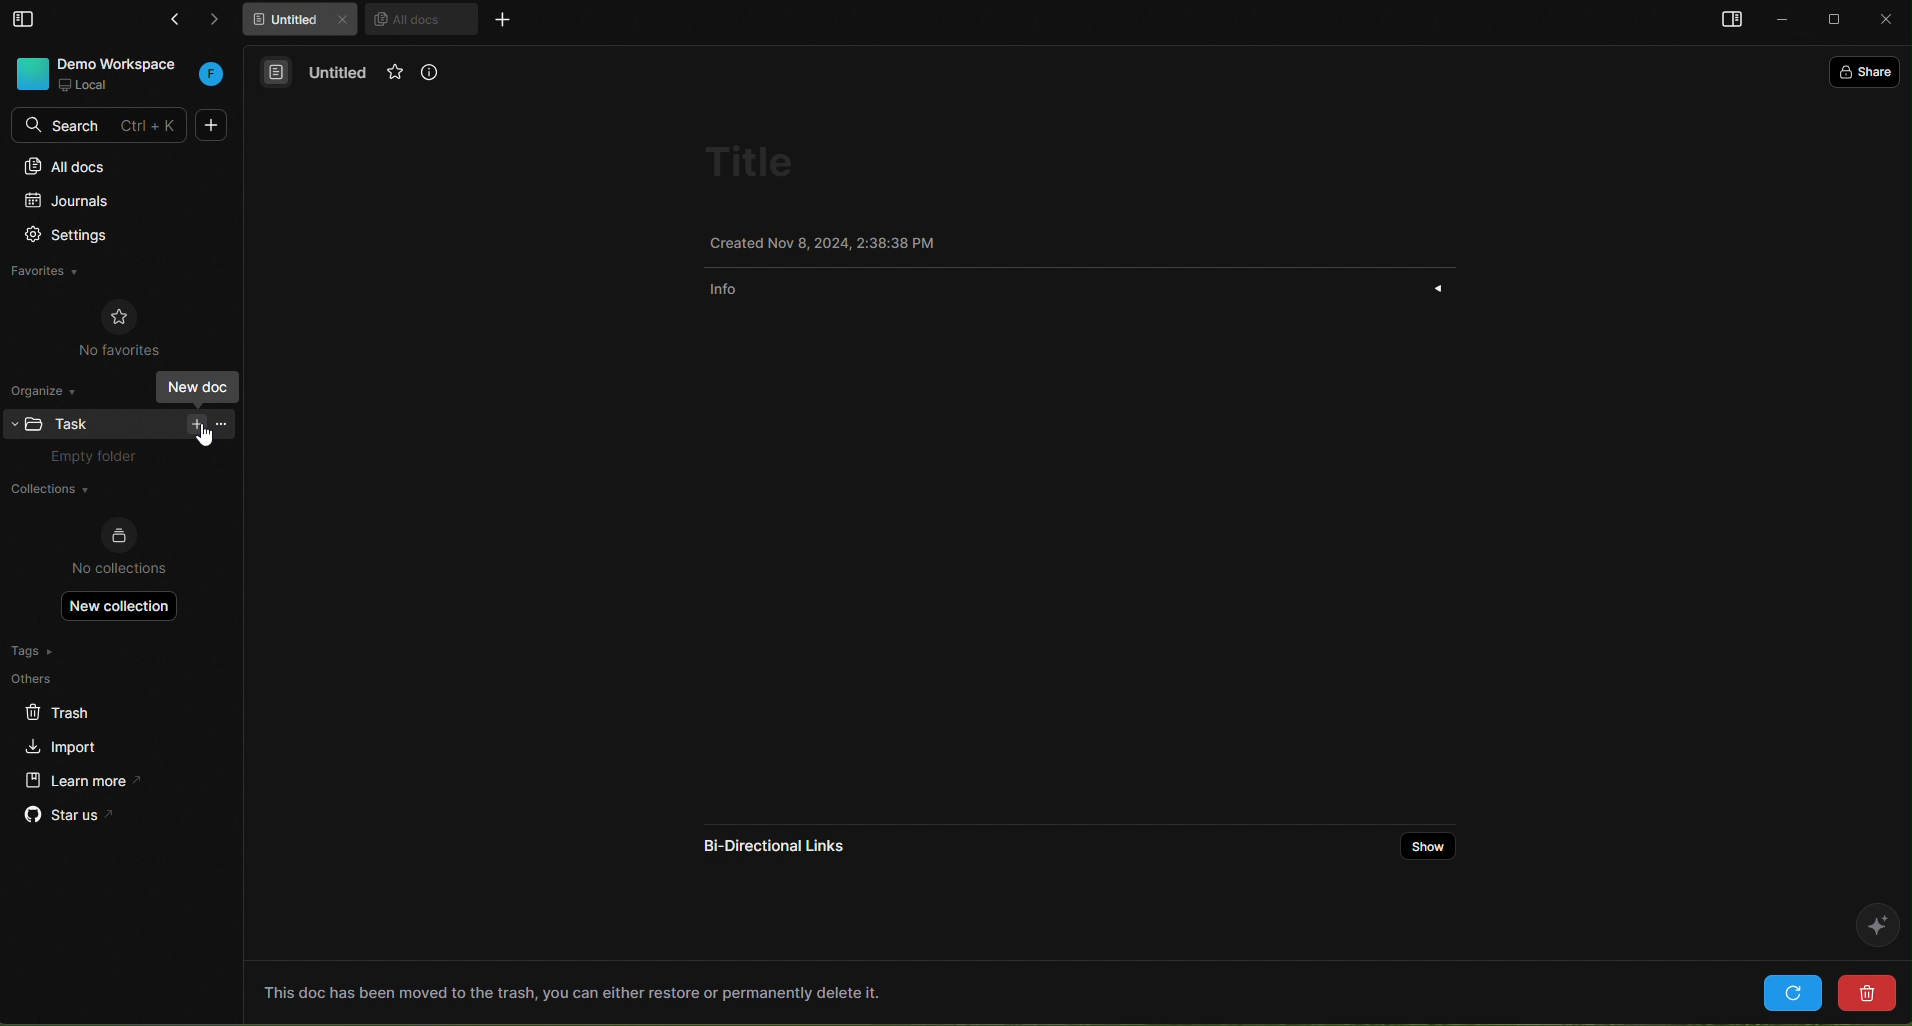 The height and width of the screenshot is (1026, 1912). What do you see at coordinates (194, 424) in the screenshot?
I see `new doc` at bounding box center [194, 424].